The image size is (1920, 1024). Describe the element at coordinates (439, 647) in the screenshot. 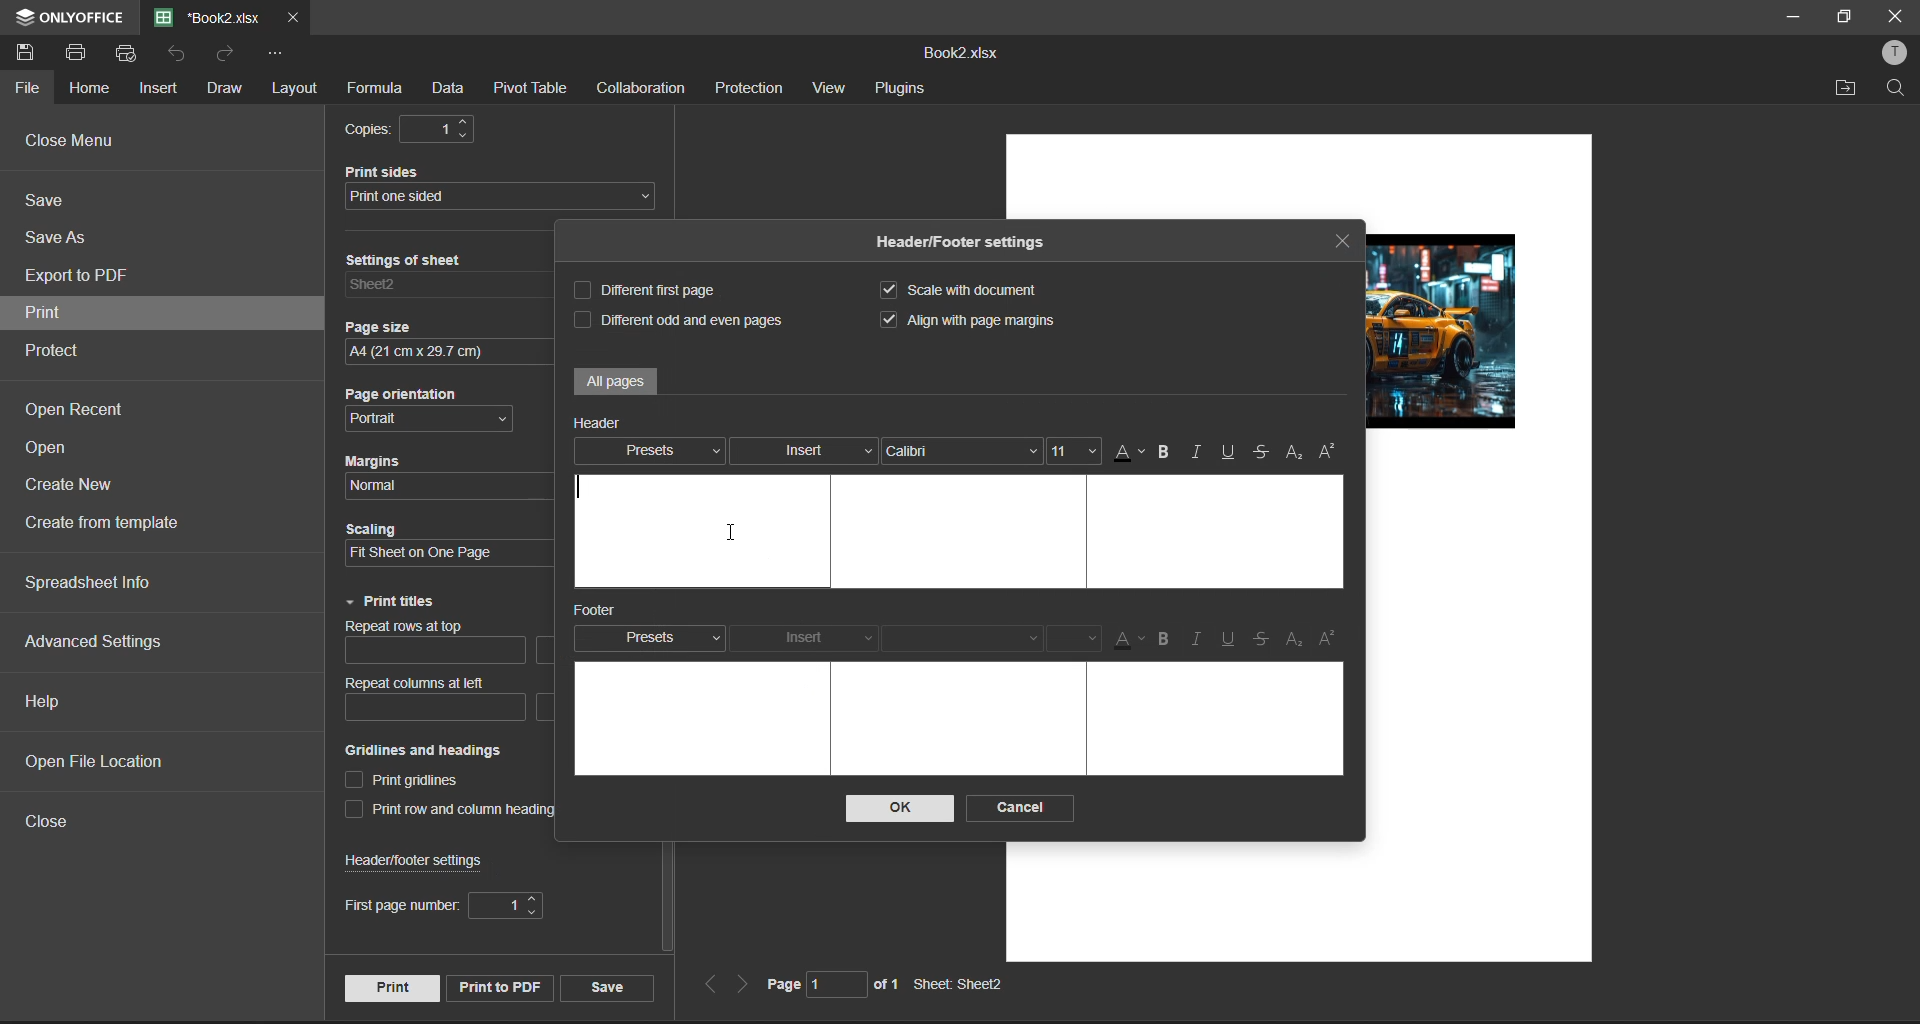

I see `repeat columns at top` at that location.